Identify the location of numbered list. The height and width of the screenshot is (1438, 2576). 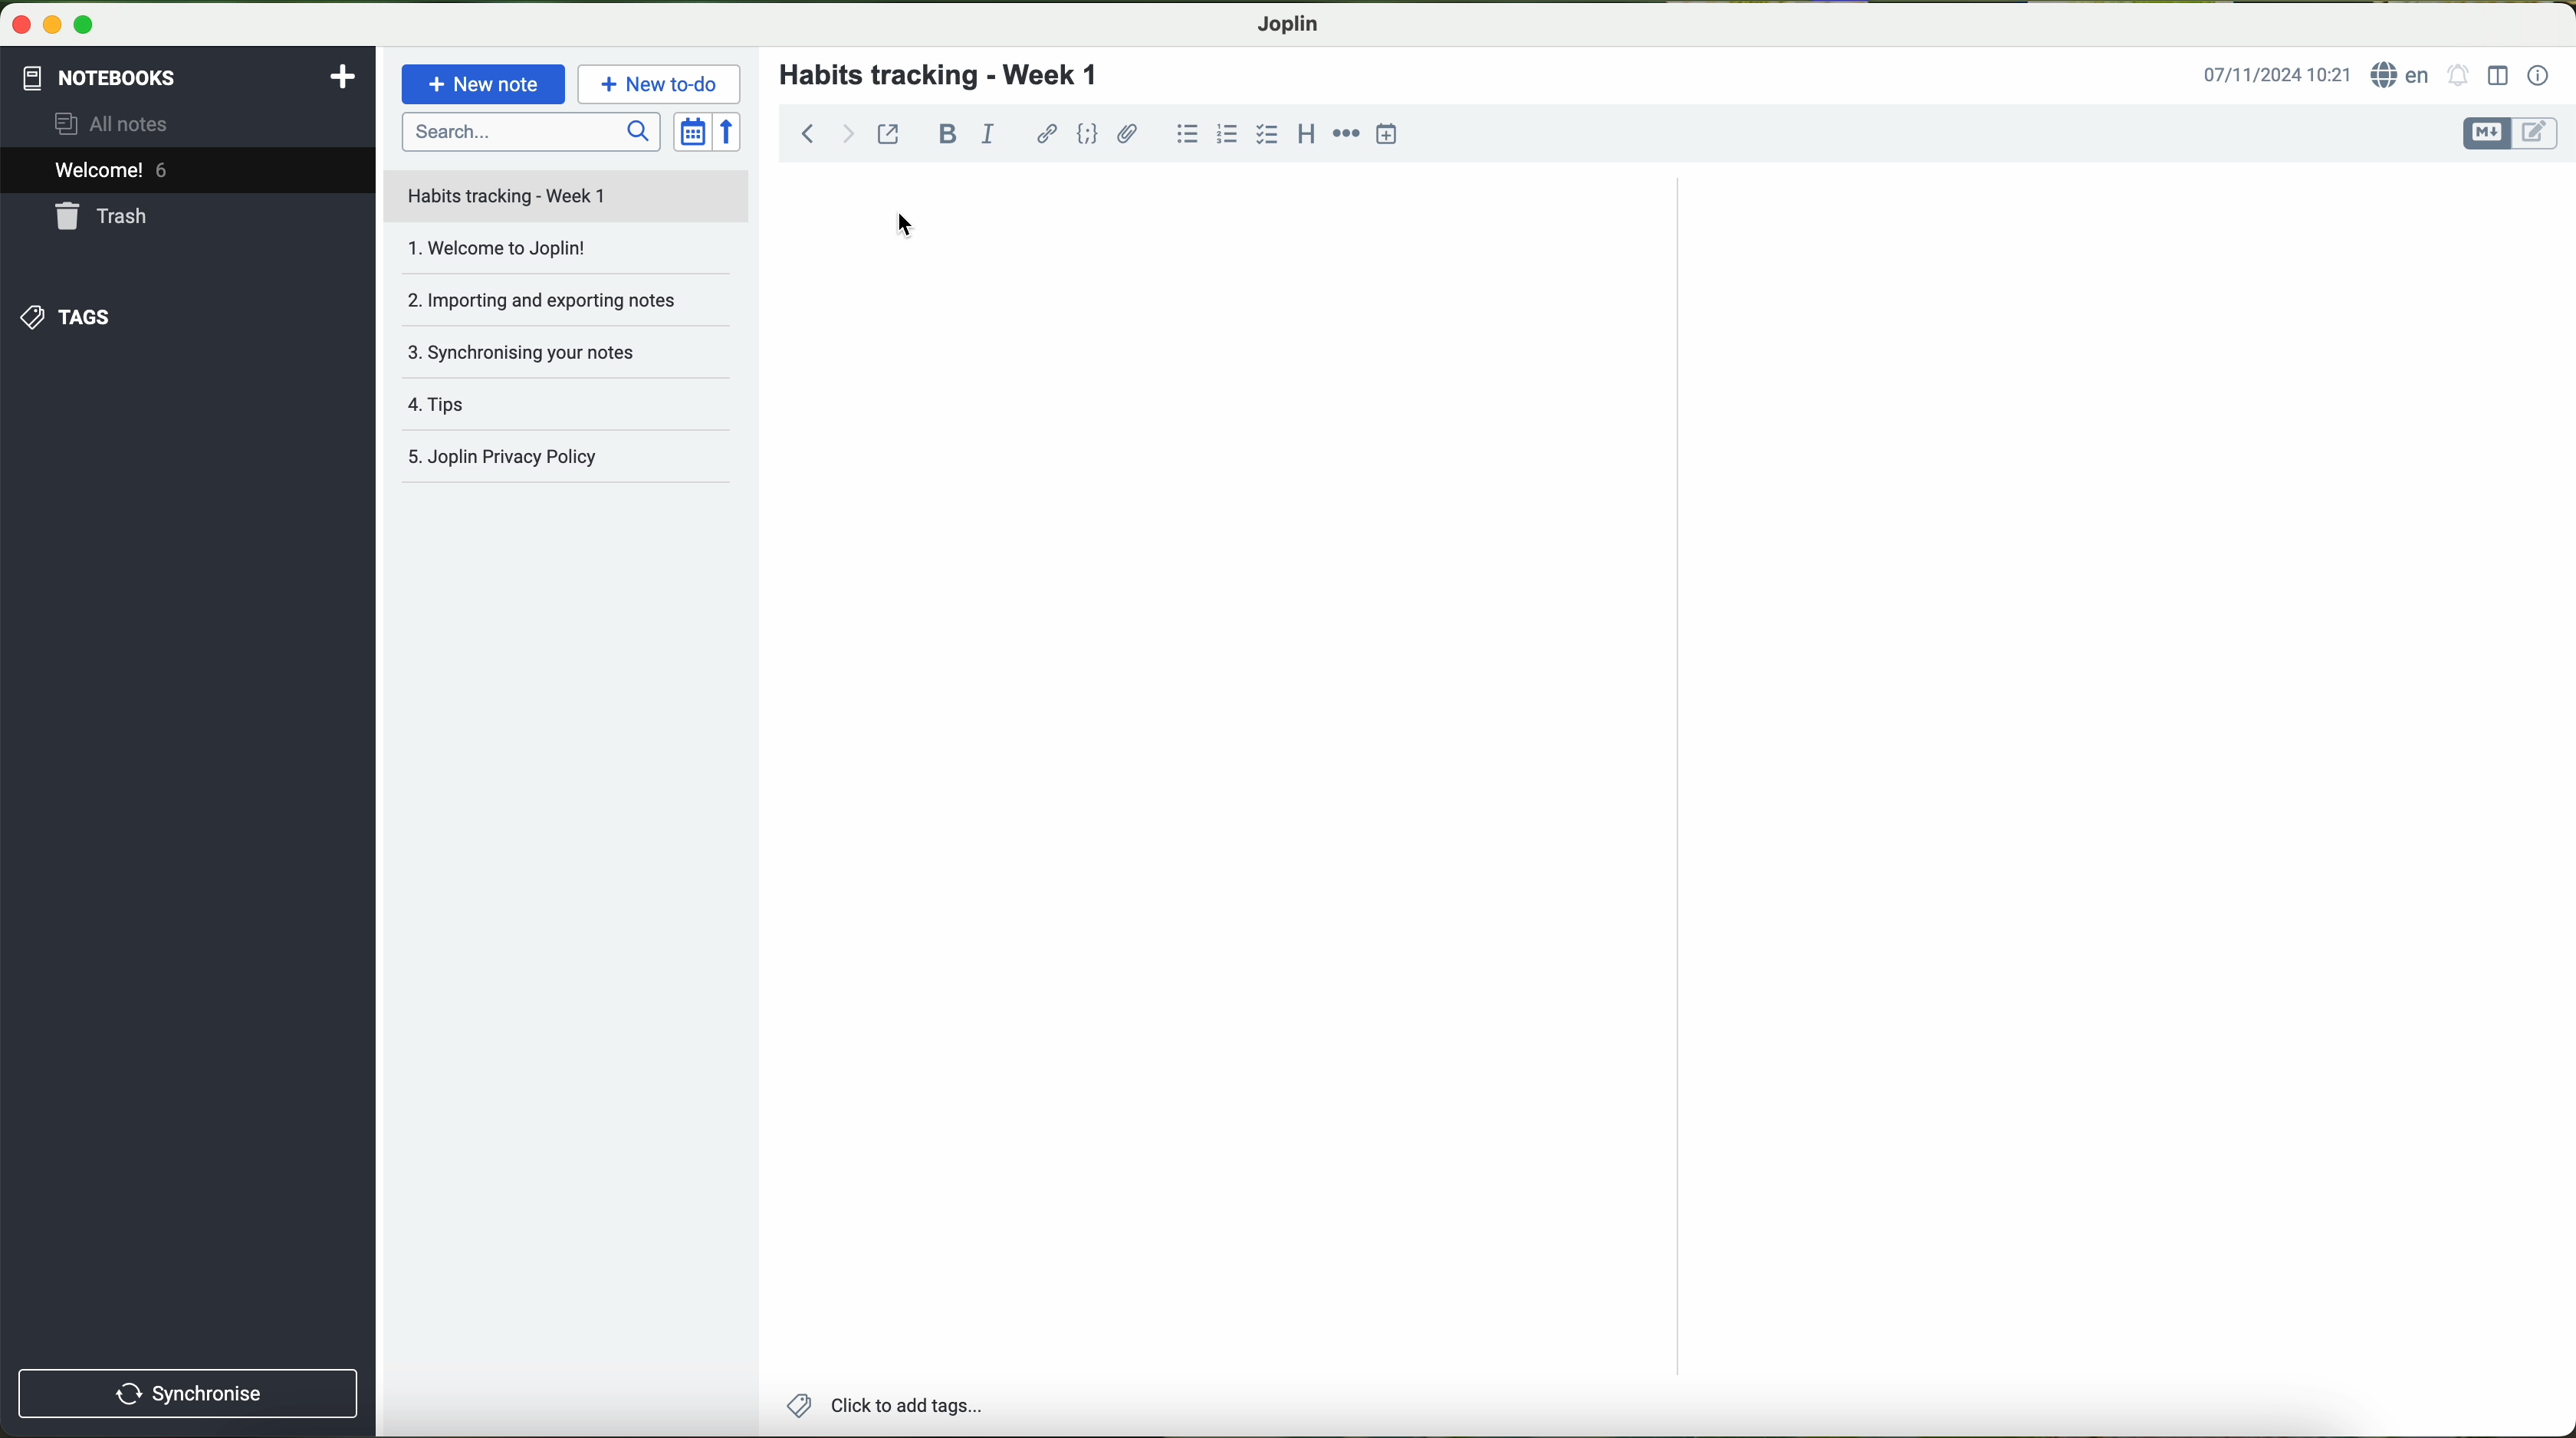
(1230, 132).